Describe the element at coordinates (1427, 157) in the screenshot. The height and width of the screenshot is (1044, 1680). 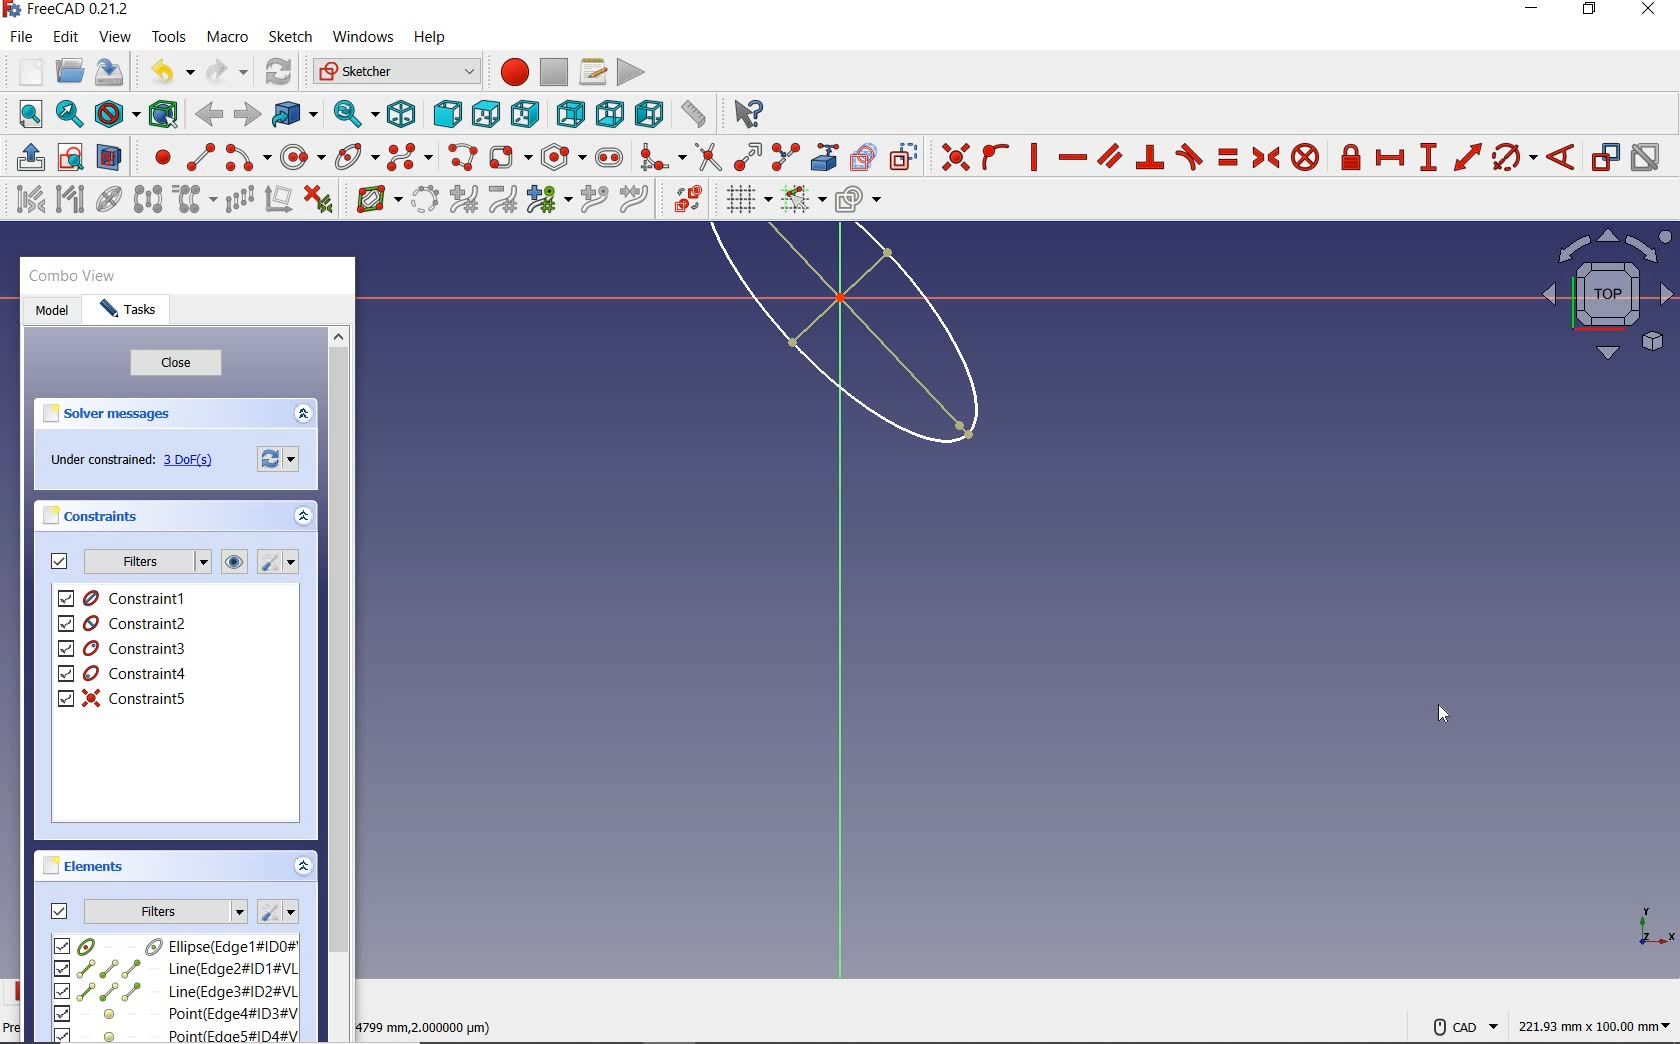
I see `constrain vertical distance` at that location.